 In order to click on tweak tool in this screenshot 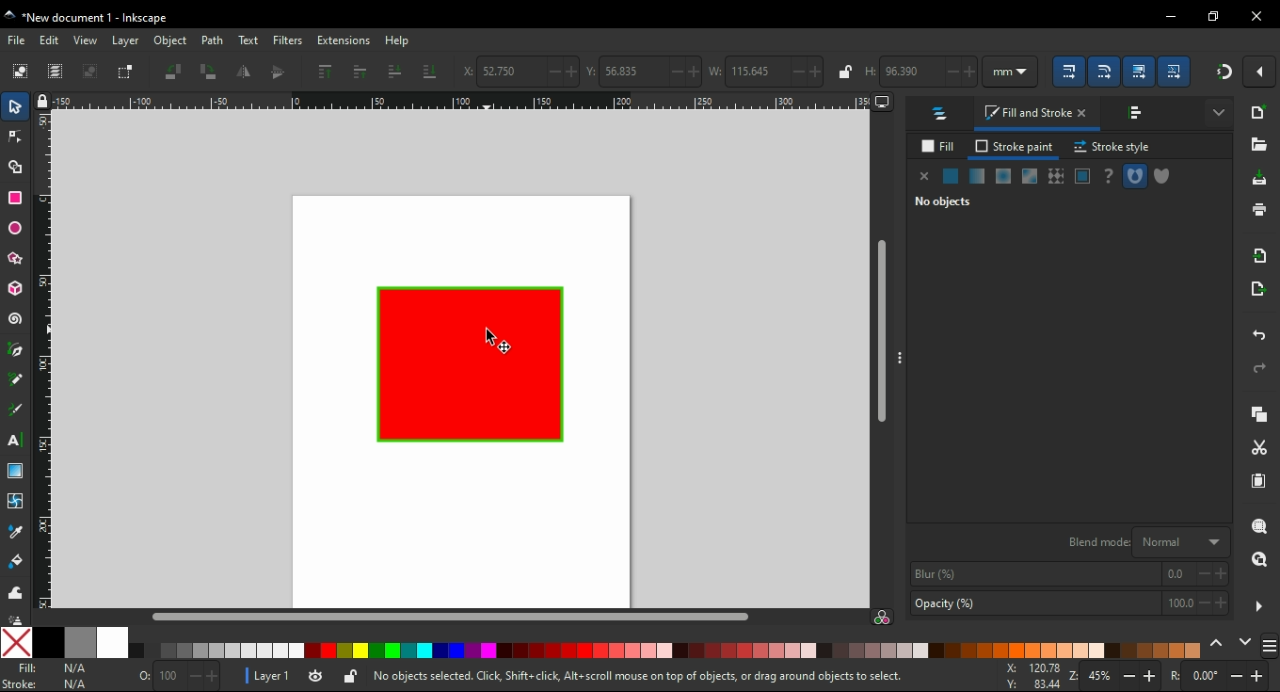, I will do `click(14, 593)`.